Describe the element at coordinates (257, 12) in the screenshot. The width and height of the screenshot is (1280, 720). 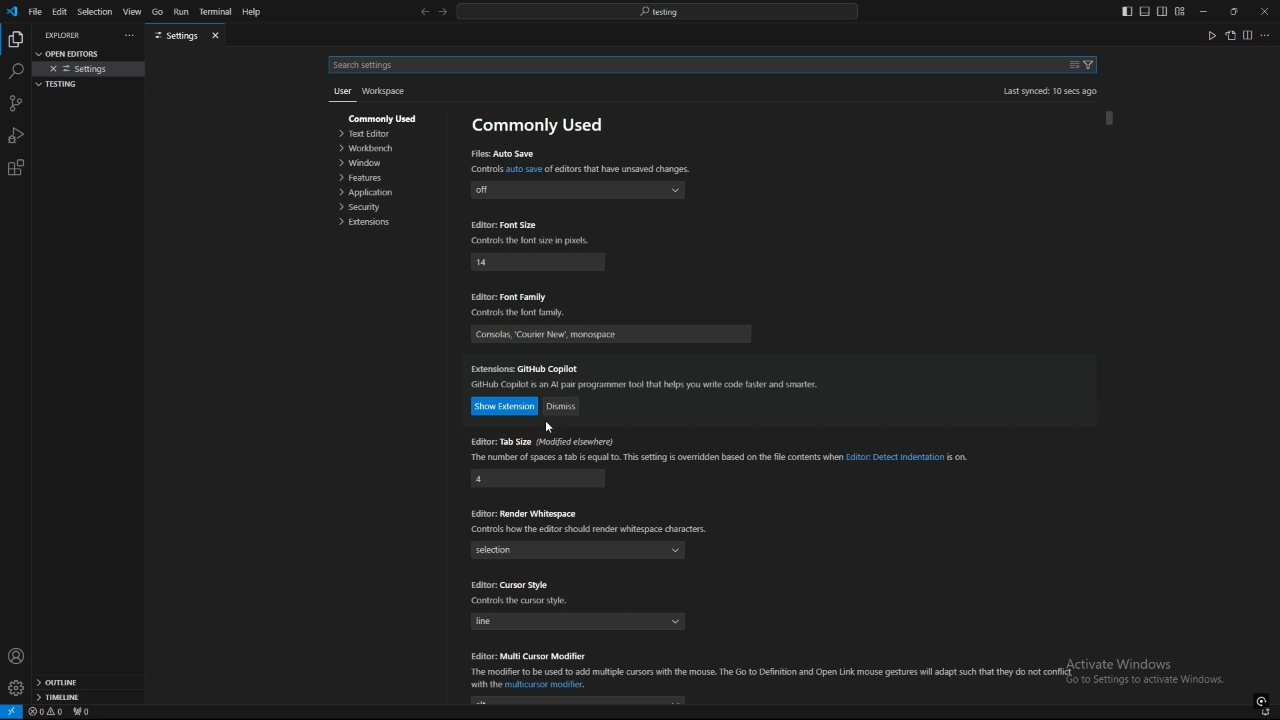
I see `help` at that location.